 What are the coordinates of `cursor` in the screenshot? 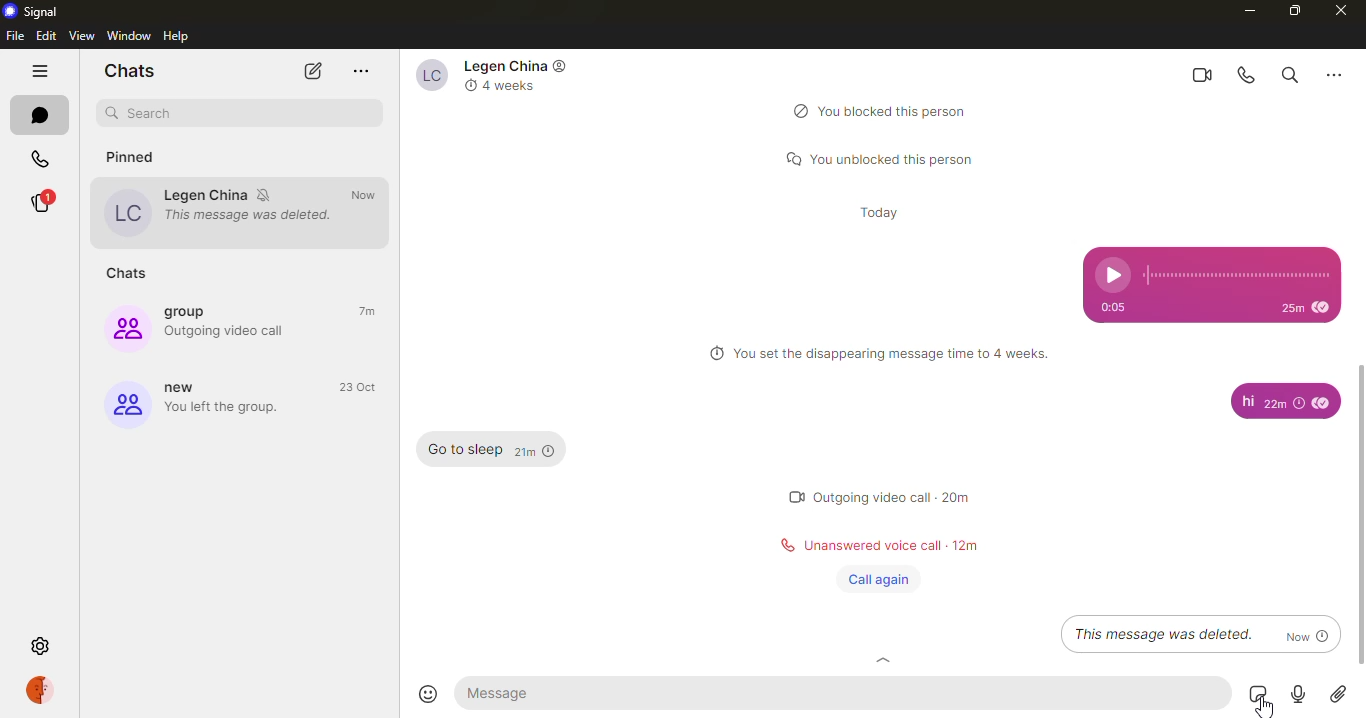 It's located at (1258, 705).